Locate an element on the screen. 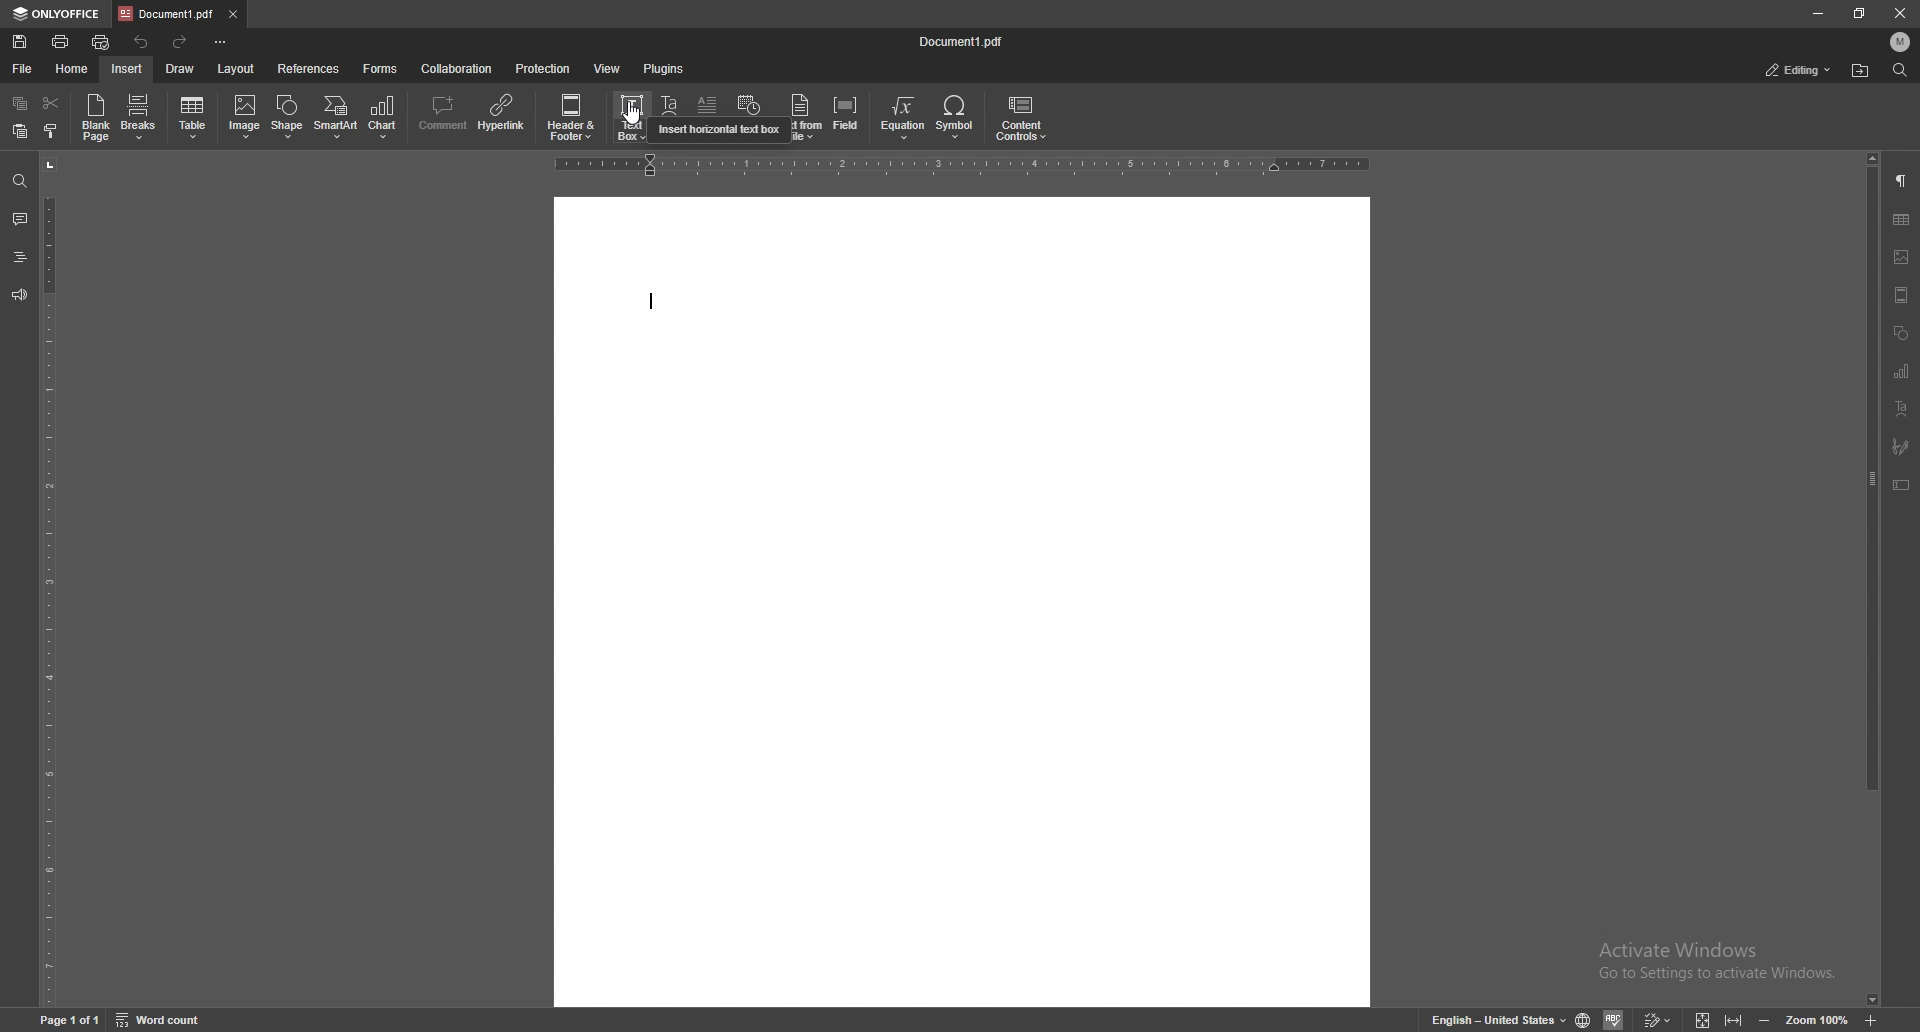  word count is located at coordinates (161, 1020).